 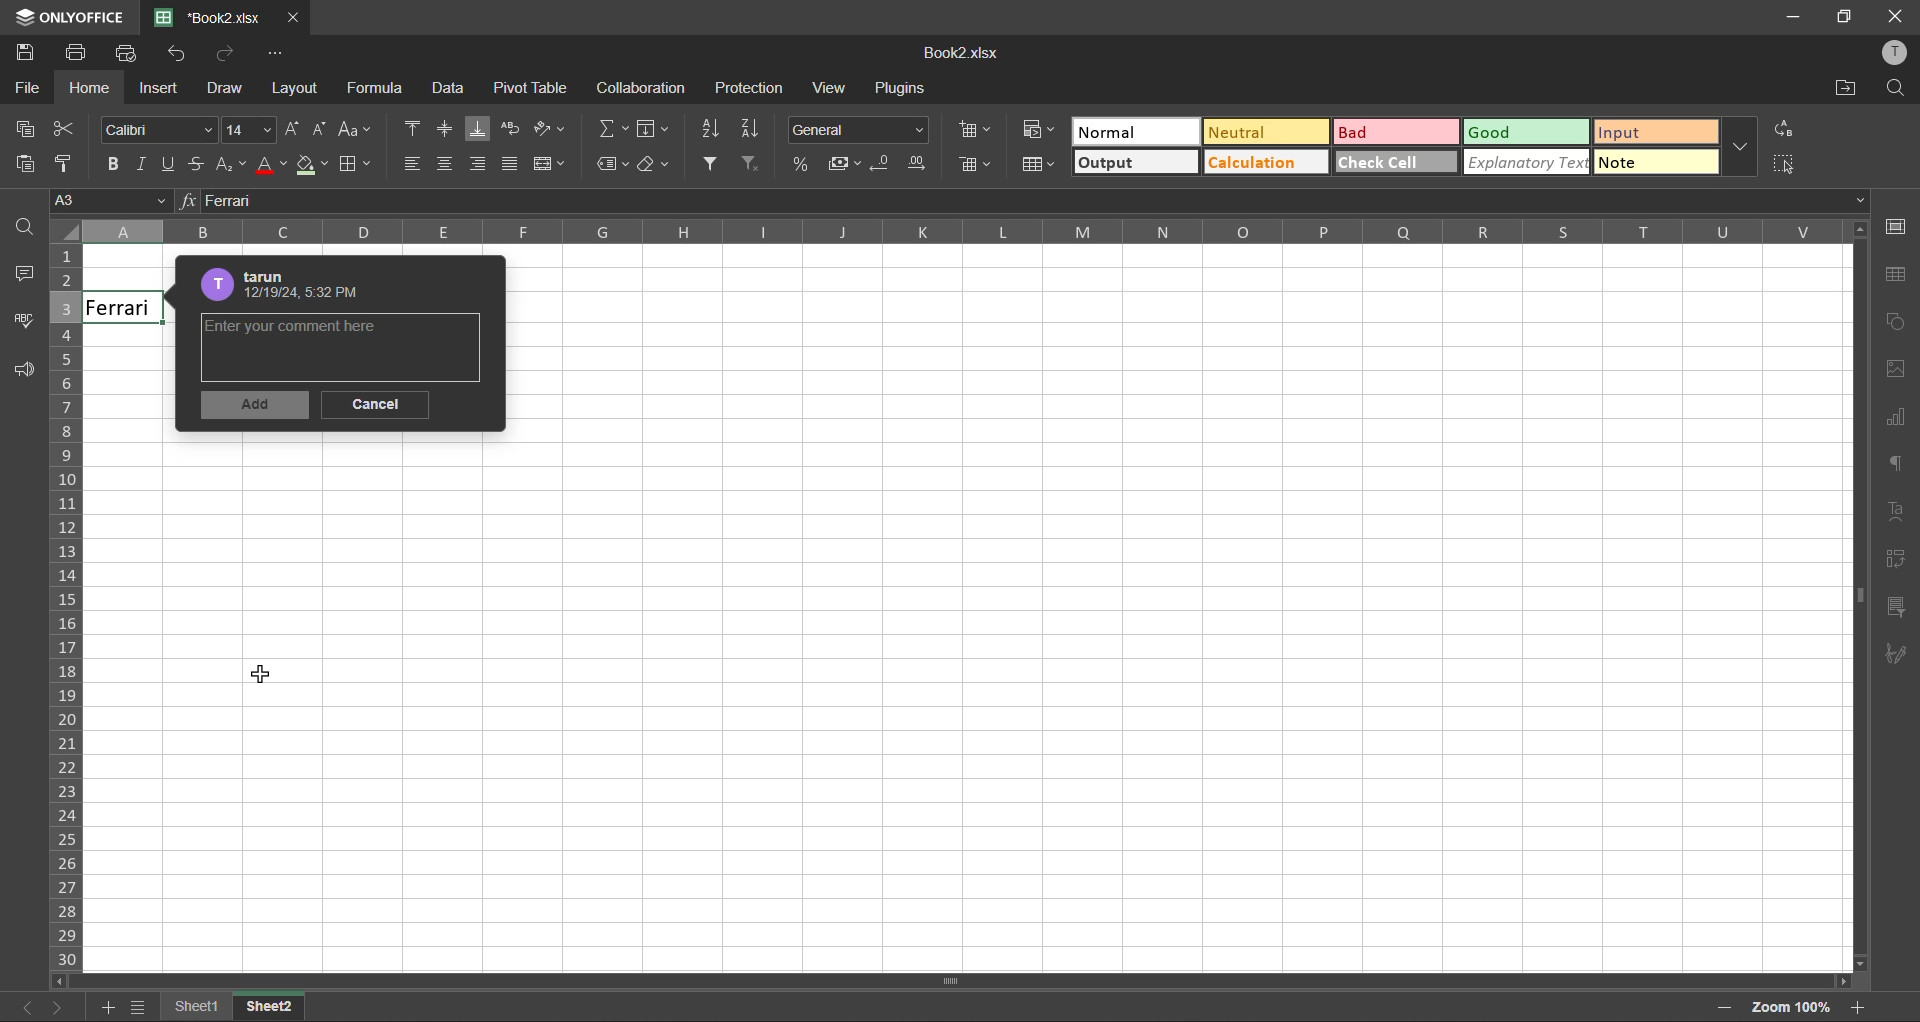 I want to click on sub/superscript, so click(x=233, y=166).